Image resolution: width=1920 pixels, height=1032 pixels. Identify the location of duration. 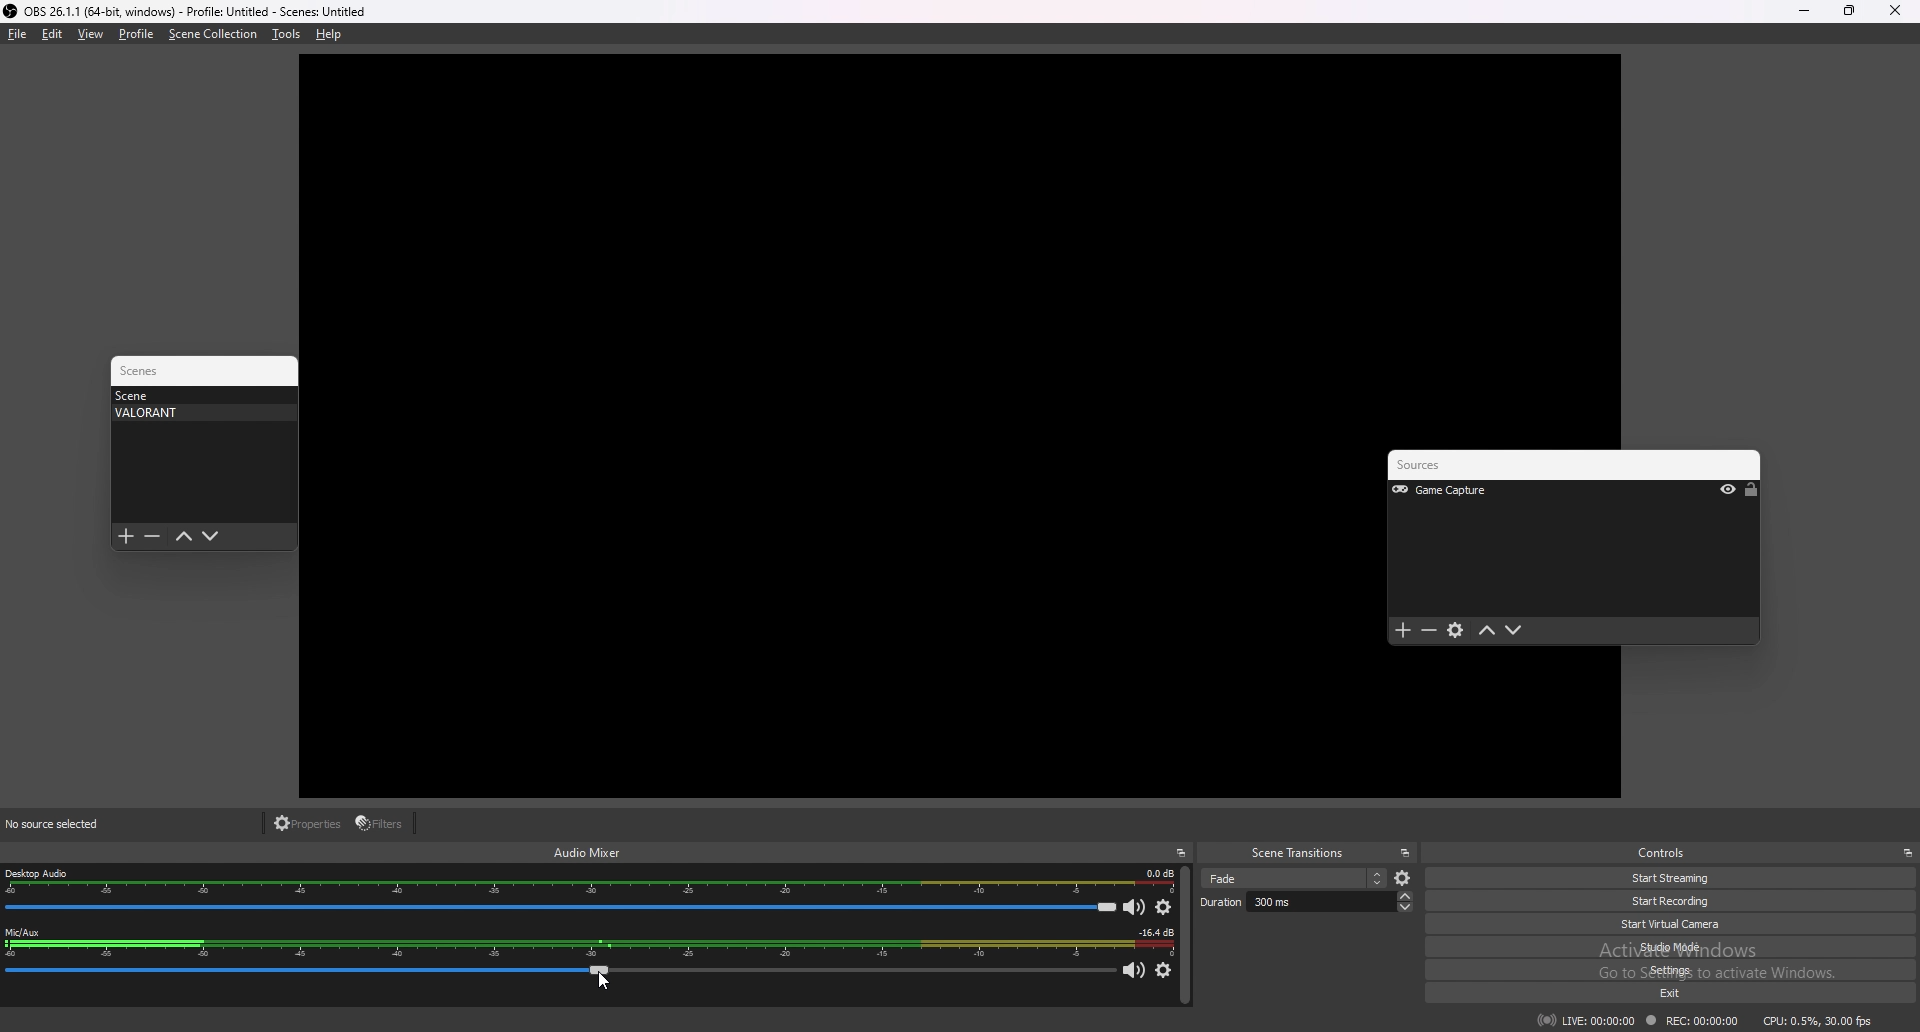
(1306, 901).